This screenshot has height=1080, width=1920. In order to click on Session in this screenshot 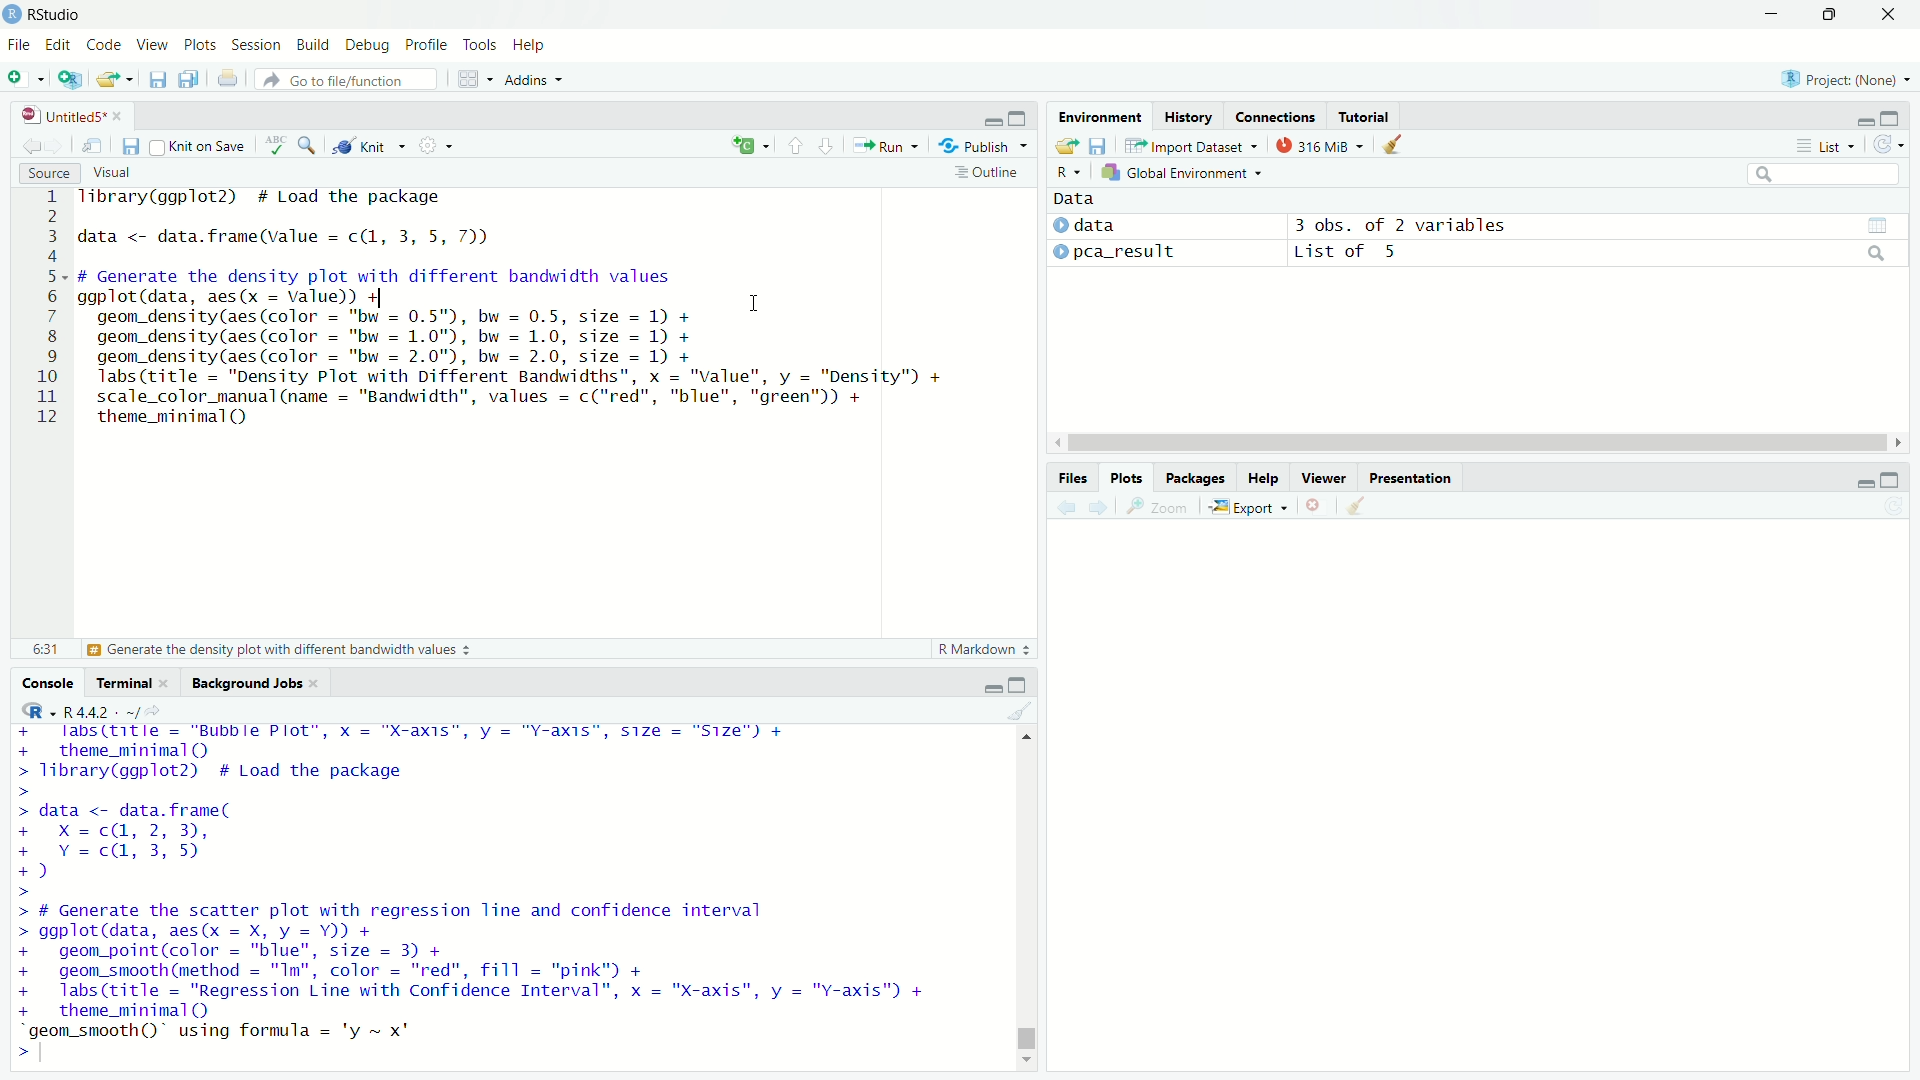, I will do `click(255, 44)`.